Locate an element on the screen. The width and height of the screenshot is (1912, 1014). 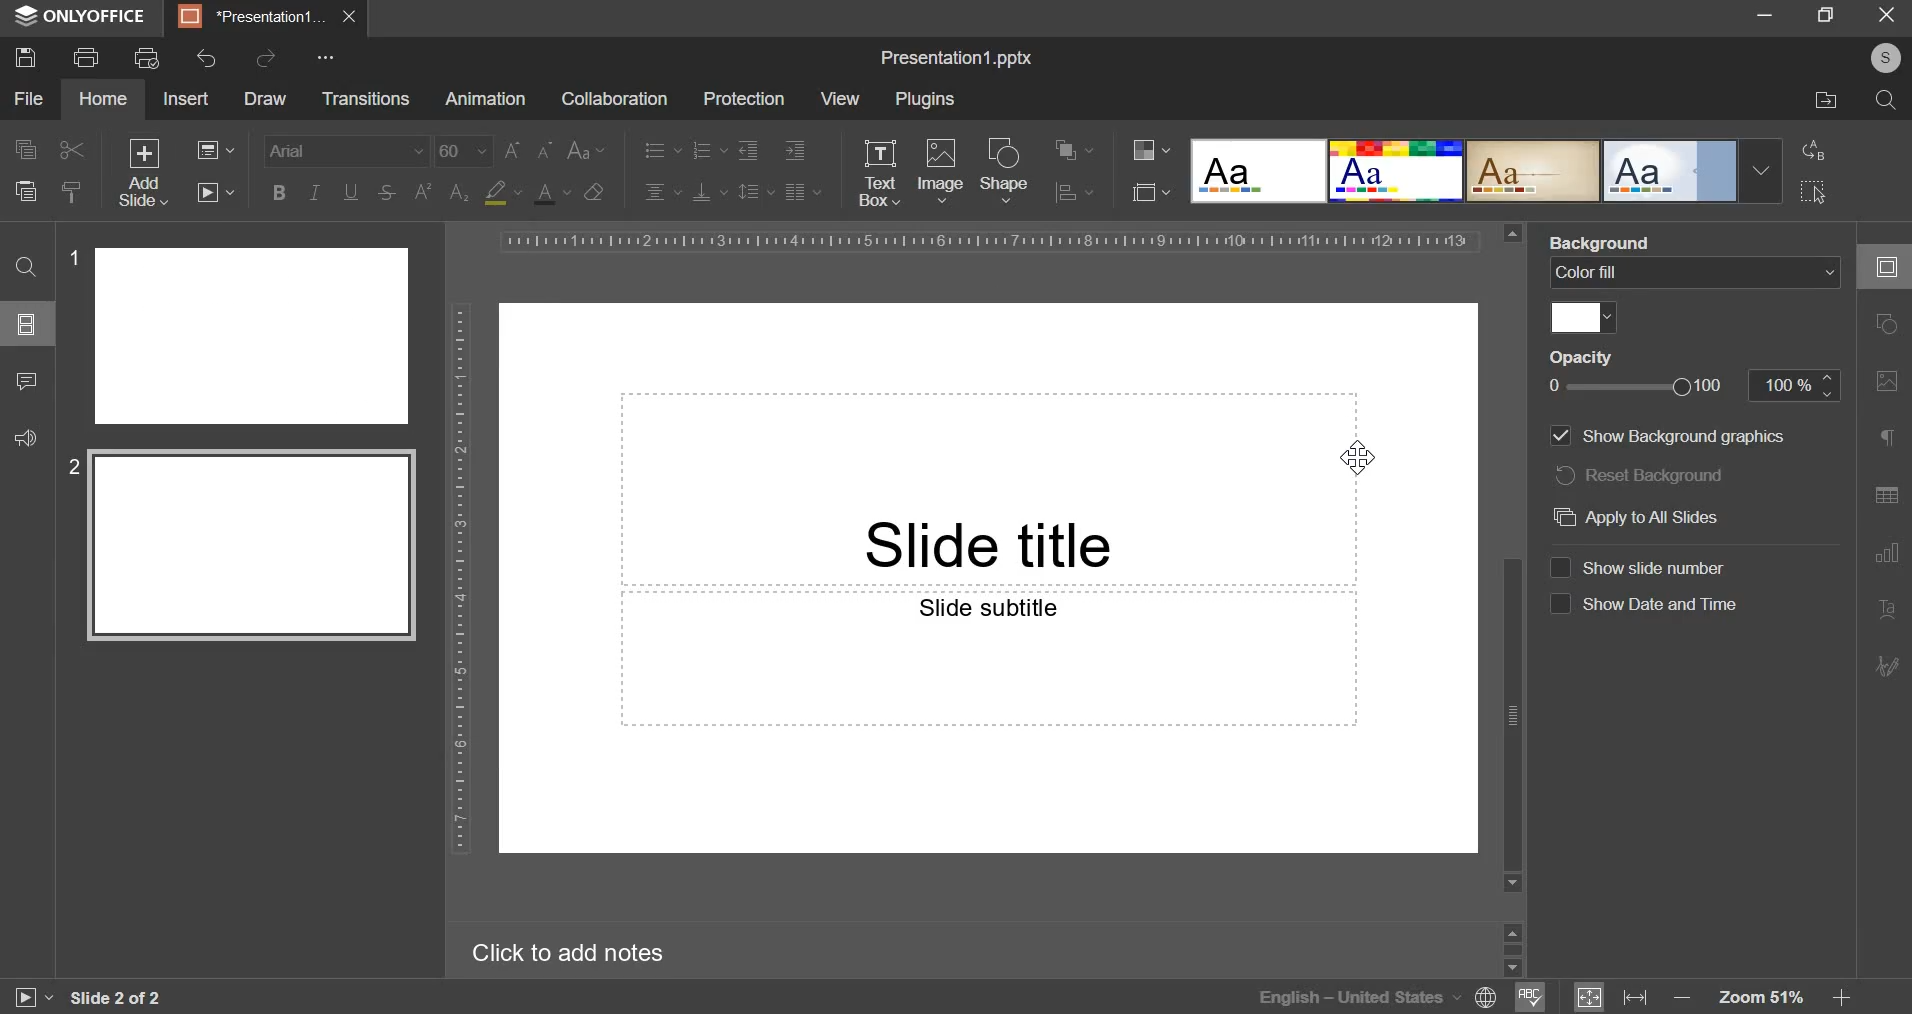
slideshow is located at coordinates (214, 191).